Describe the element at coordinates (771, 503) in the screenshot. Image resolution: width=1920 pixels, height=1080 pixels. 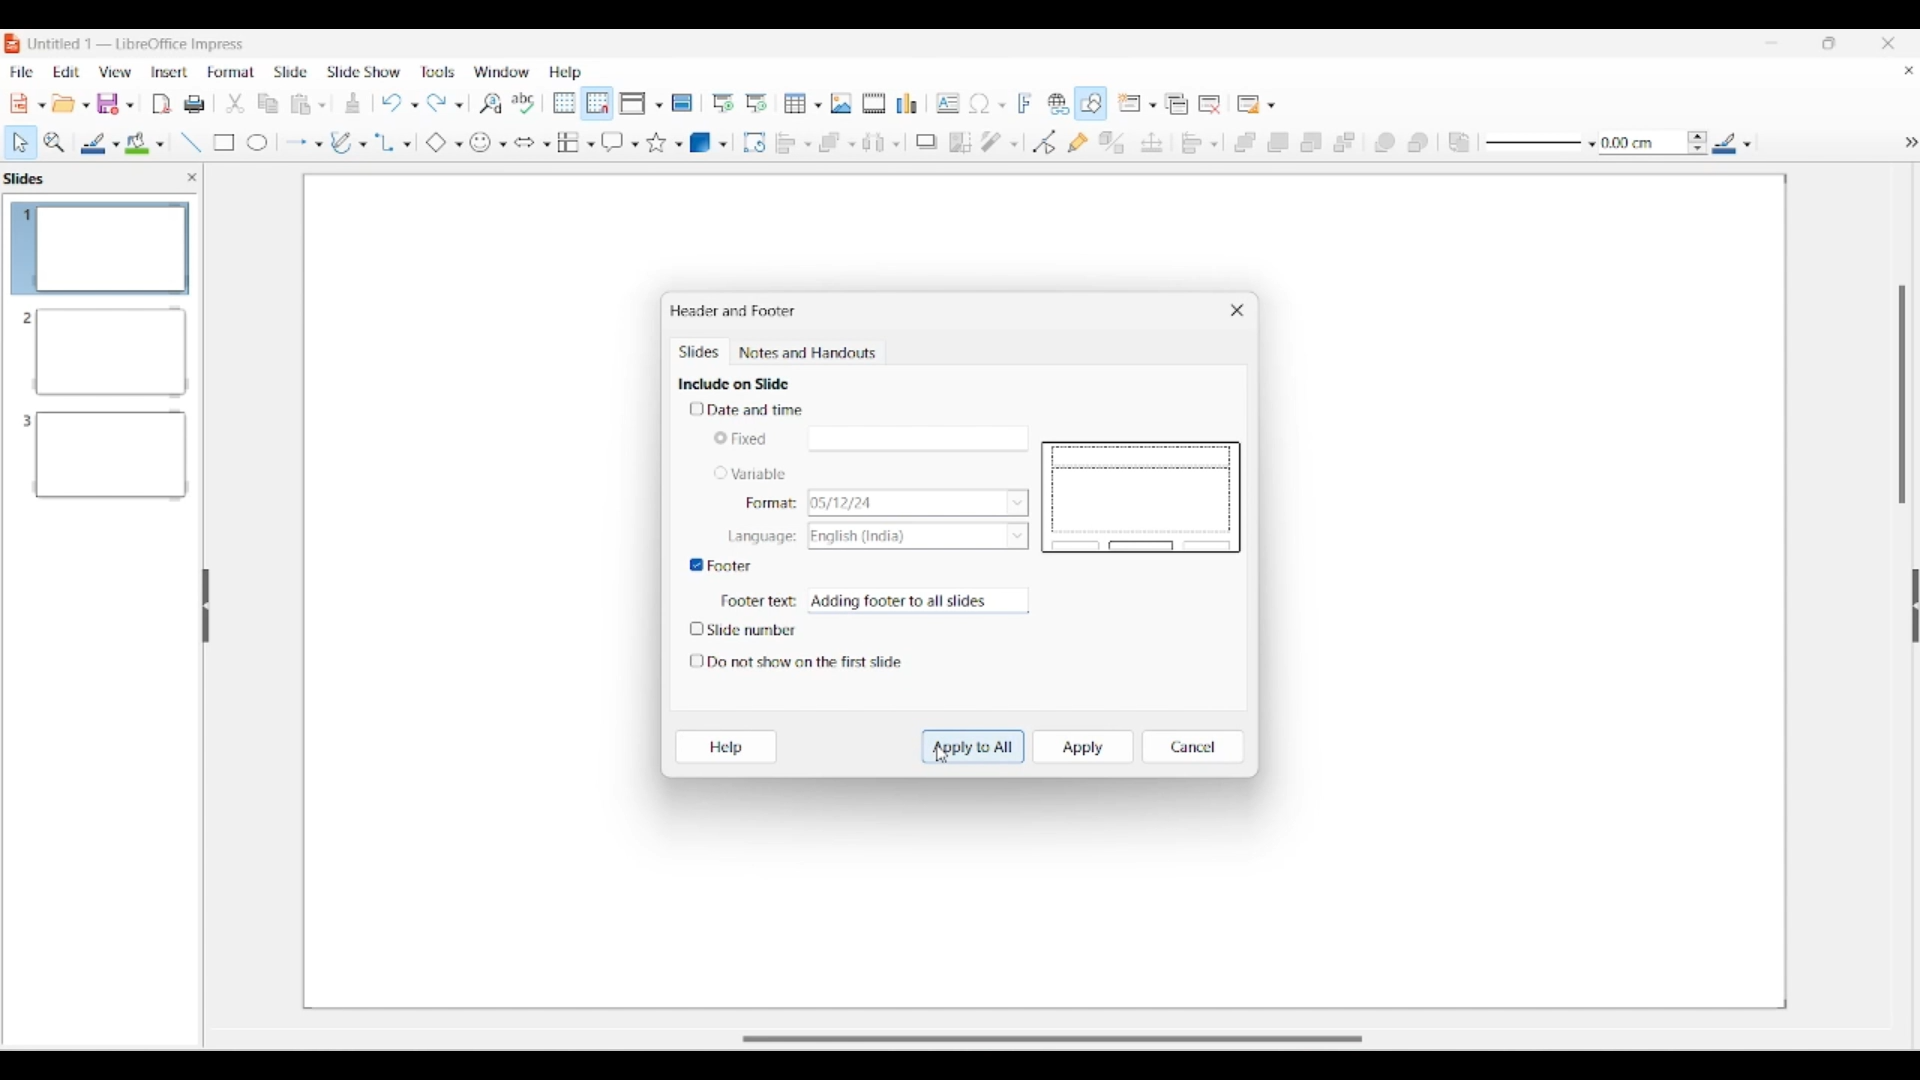
I see `Indicates format options` at that location.